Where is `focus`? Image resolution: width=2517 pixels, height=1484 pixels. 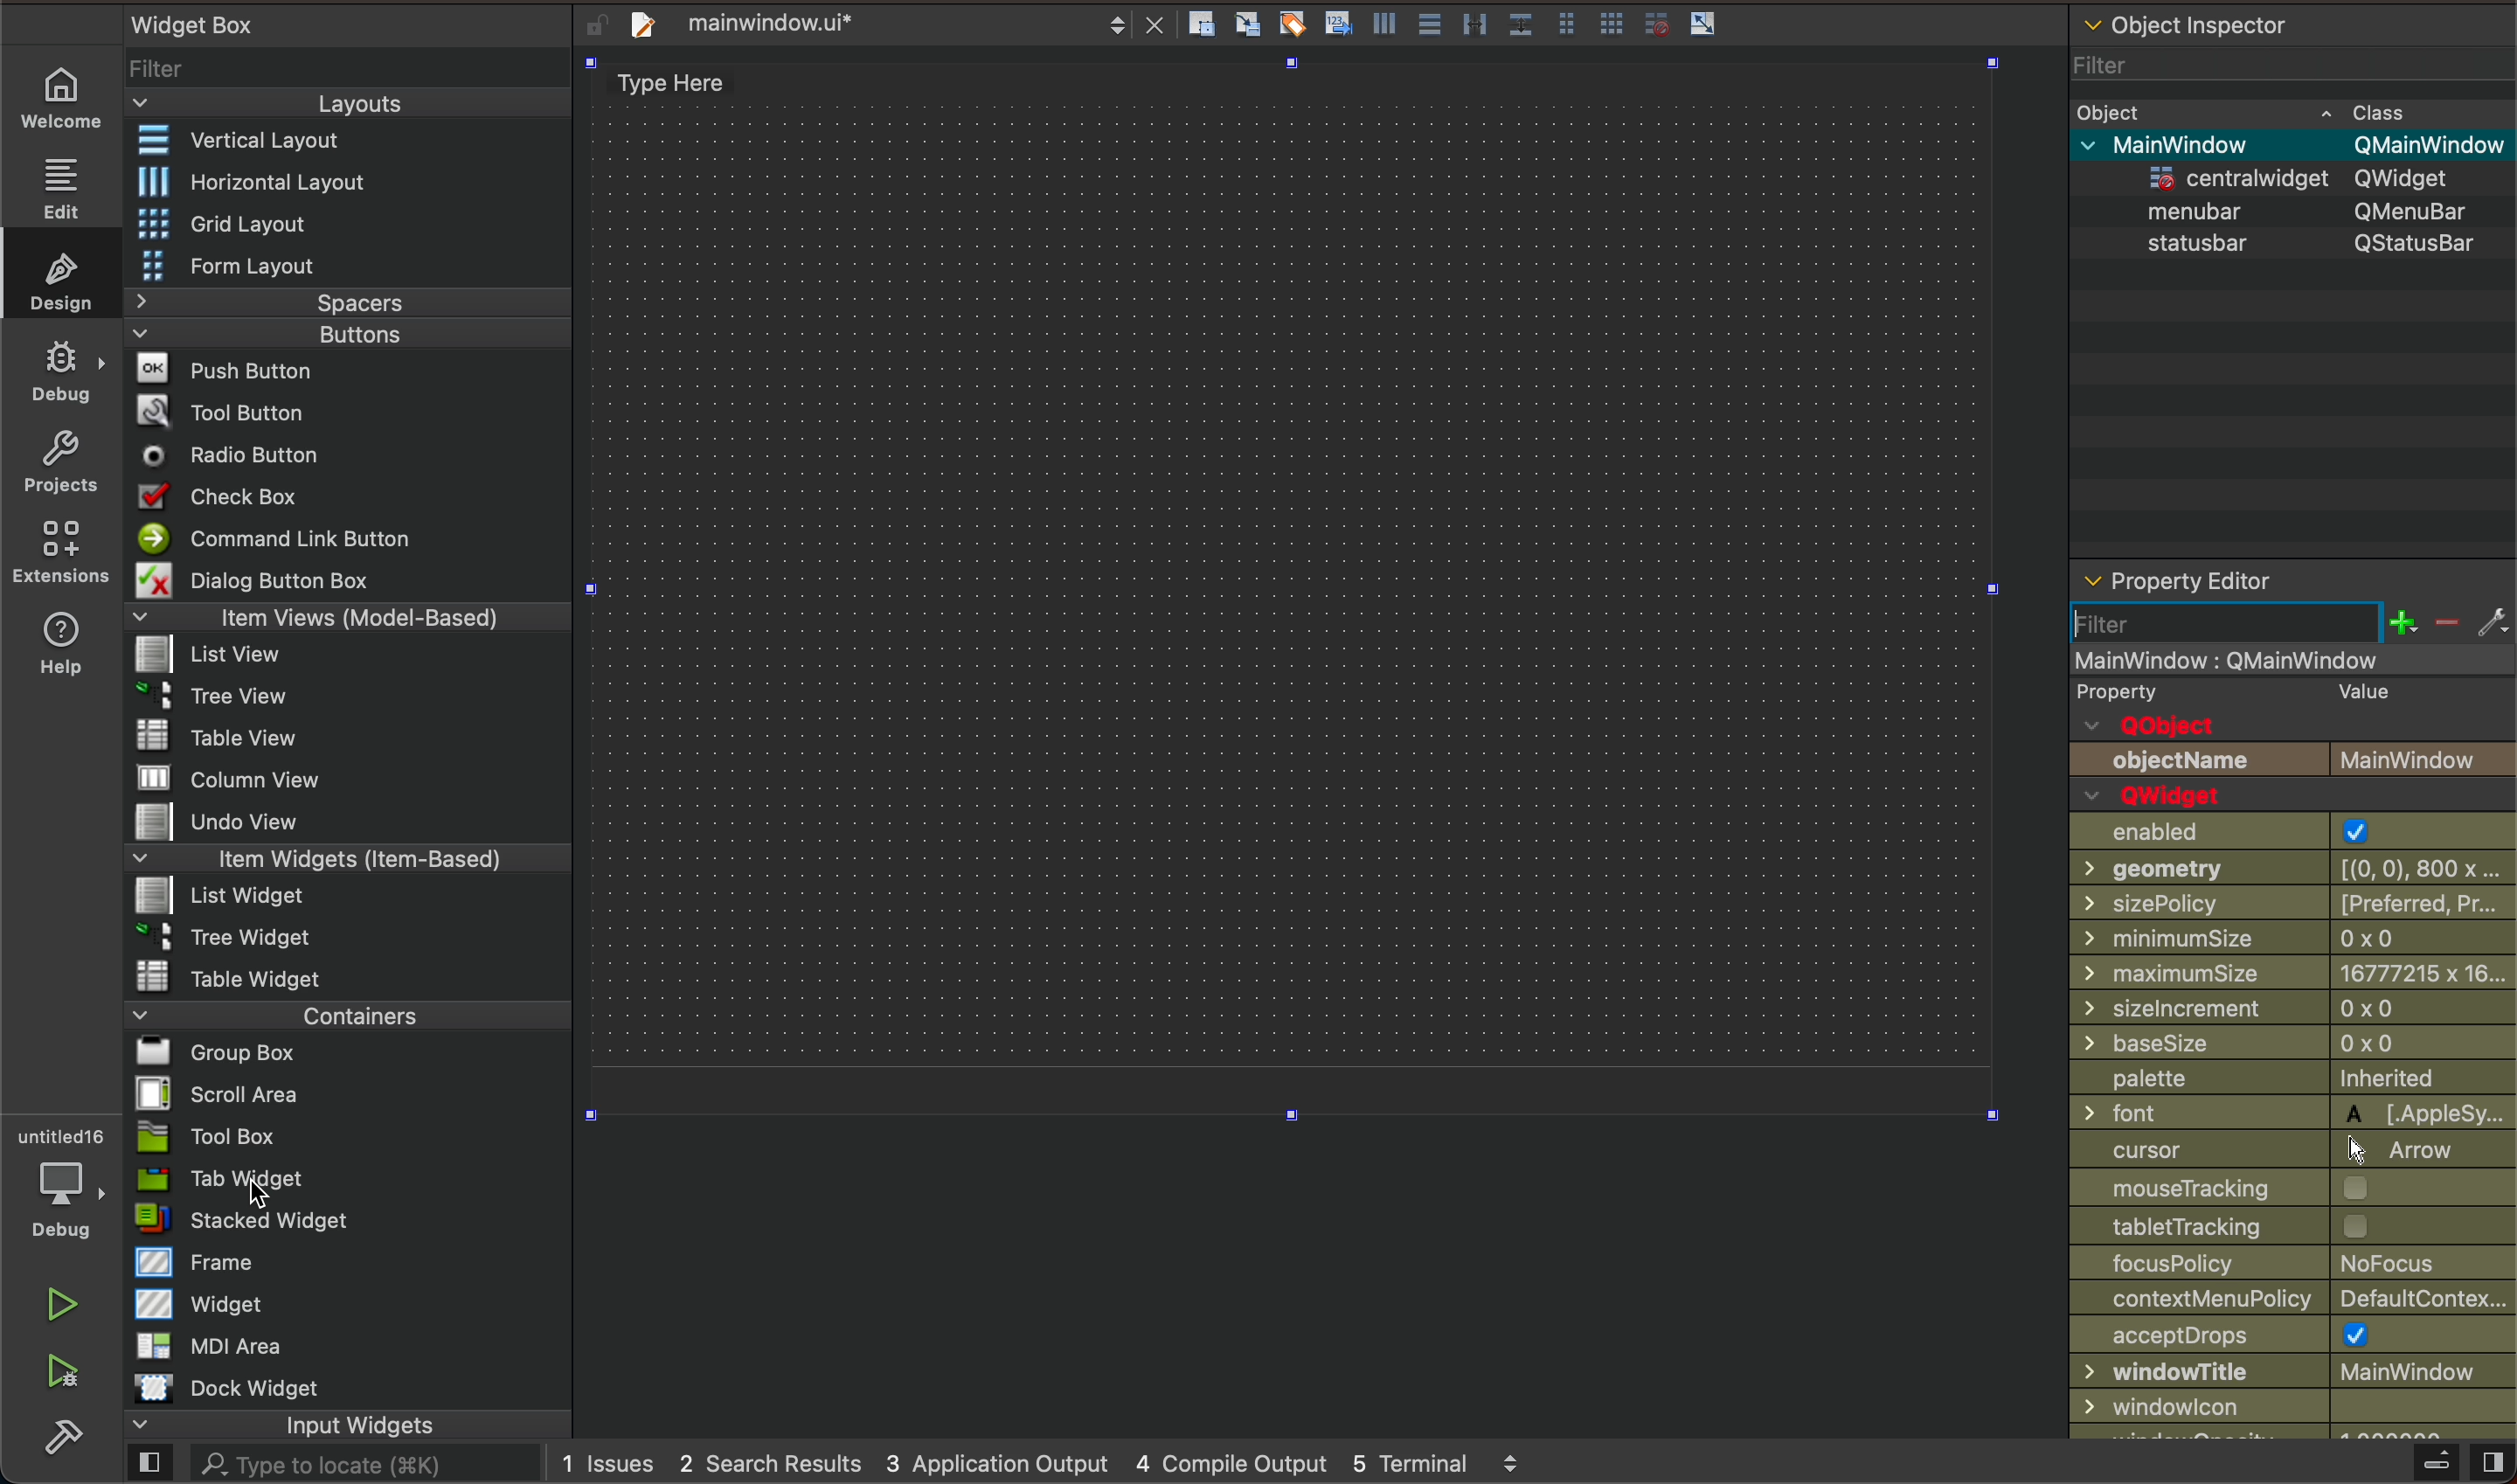 focus is located at coordinates (2296, 1265).